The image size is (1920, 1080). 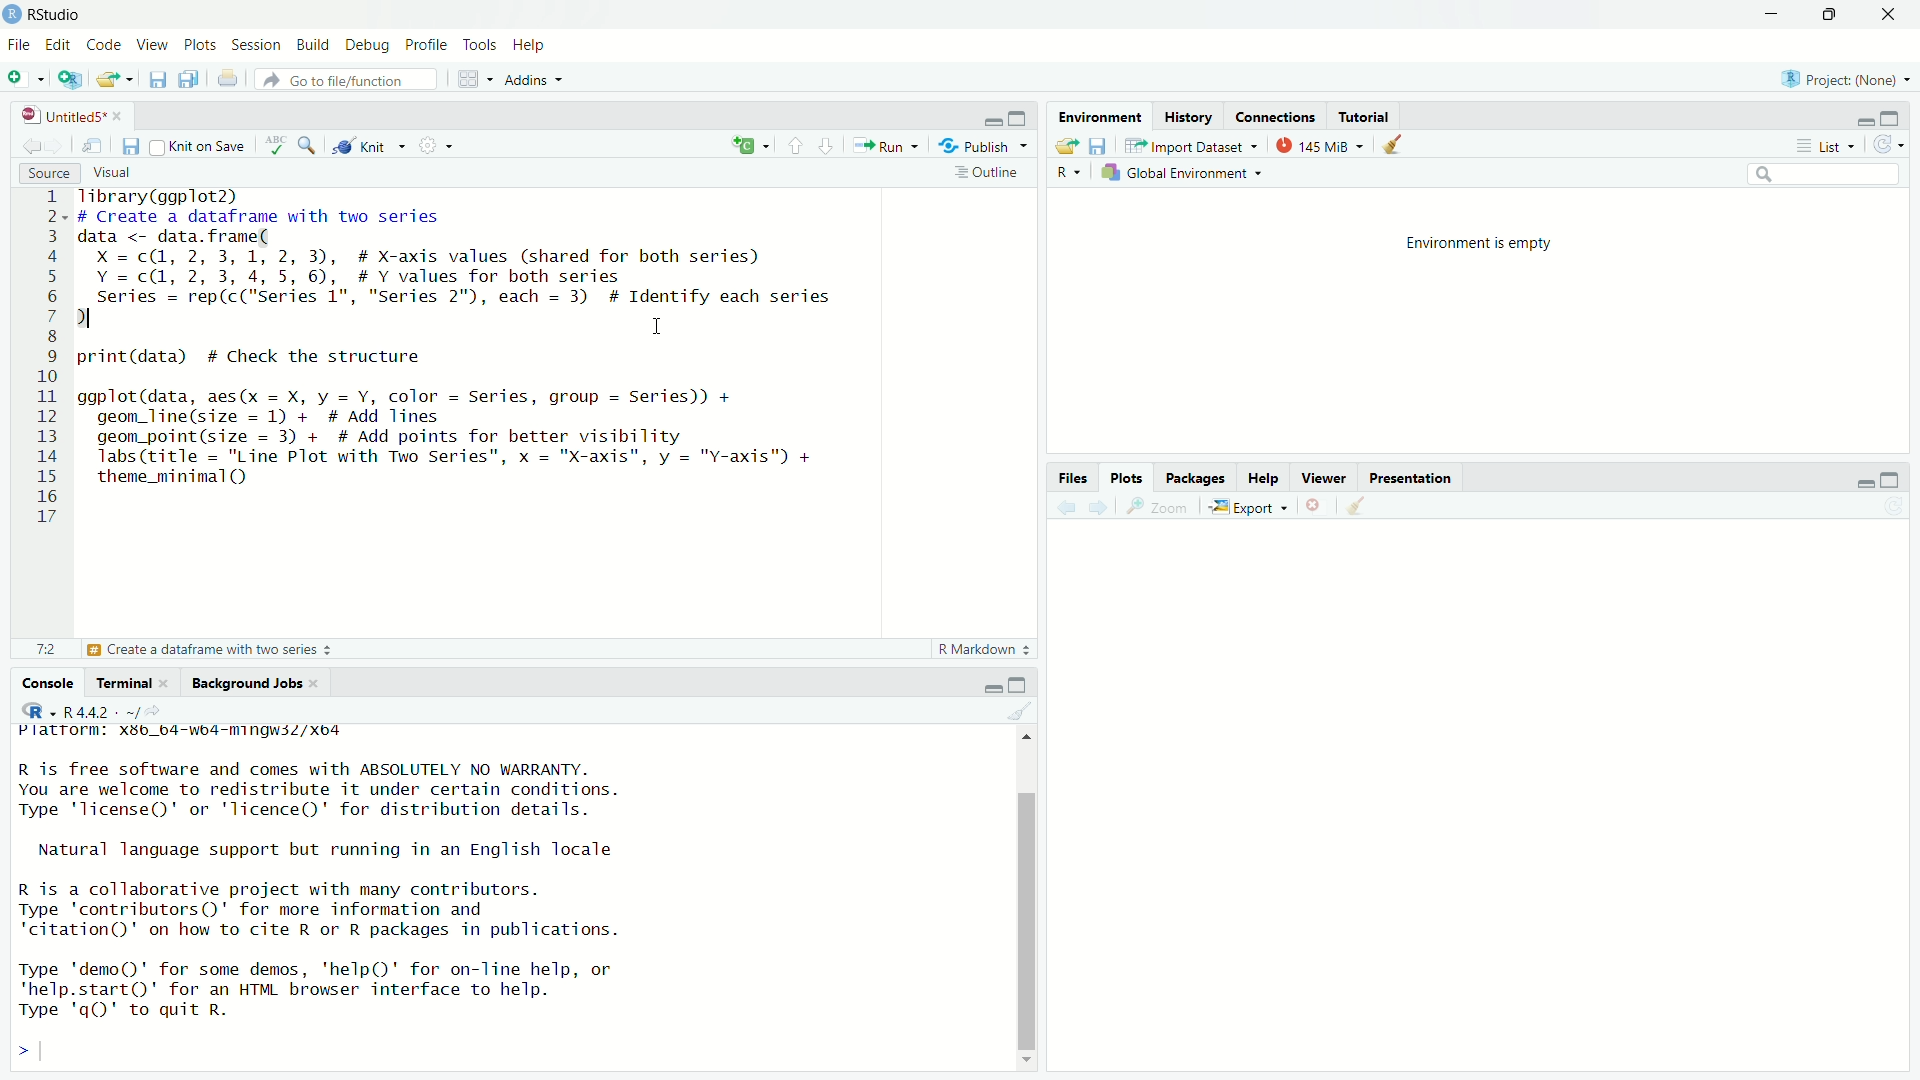 I want to click on Files, so click(x=1072, y=480).